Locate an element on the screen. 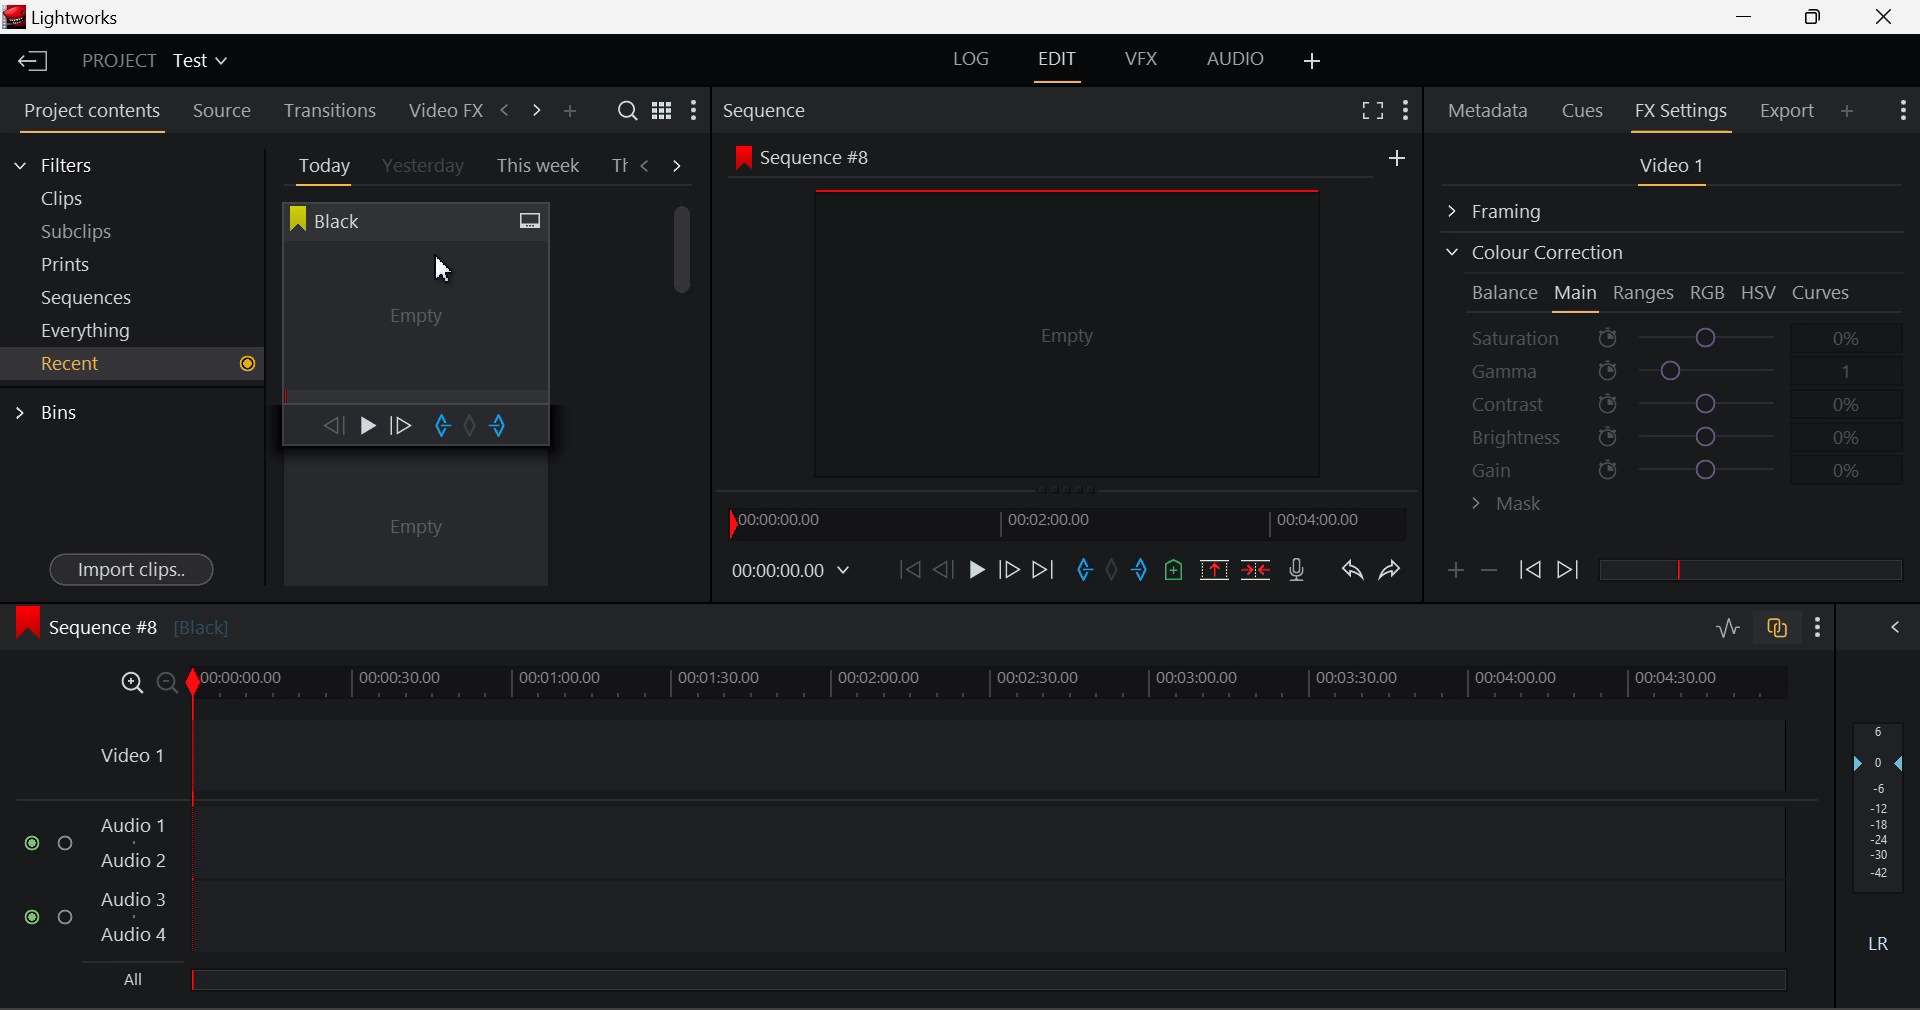 This screenshot has height=1010, width=1920. FX Settings Panel Open is located at coordinates (1682, 113).